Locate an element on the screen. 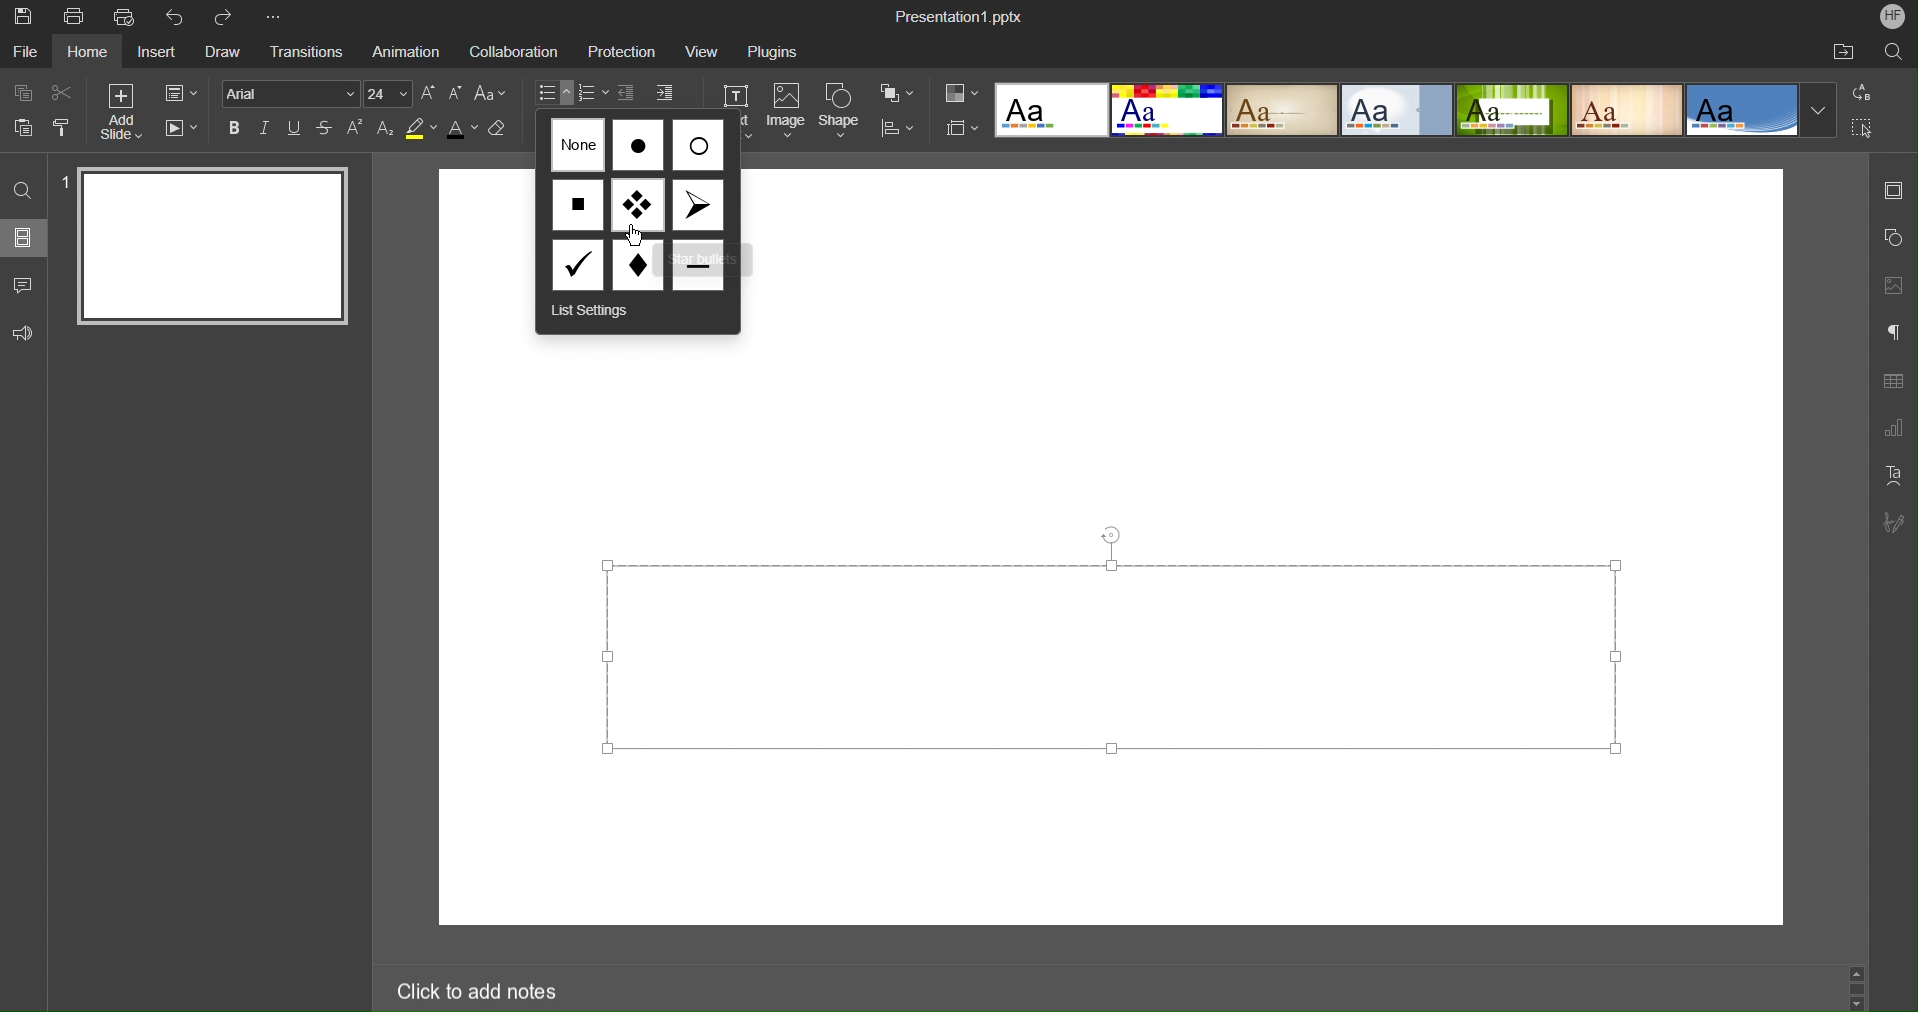 The image size is (1918, 1012). Decrease Indent is located at coordinates (665, 94).